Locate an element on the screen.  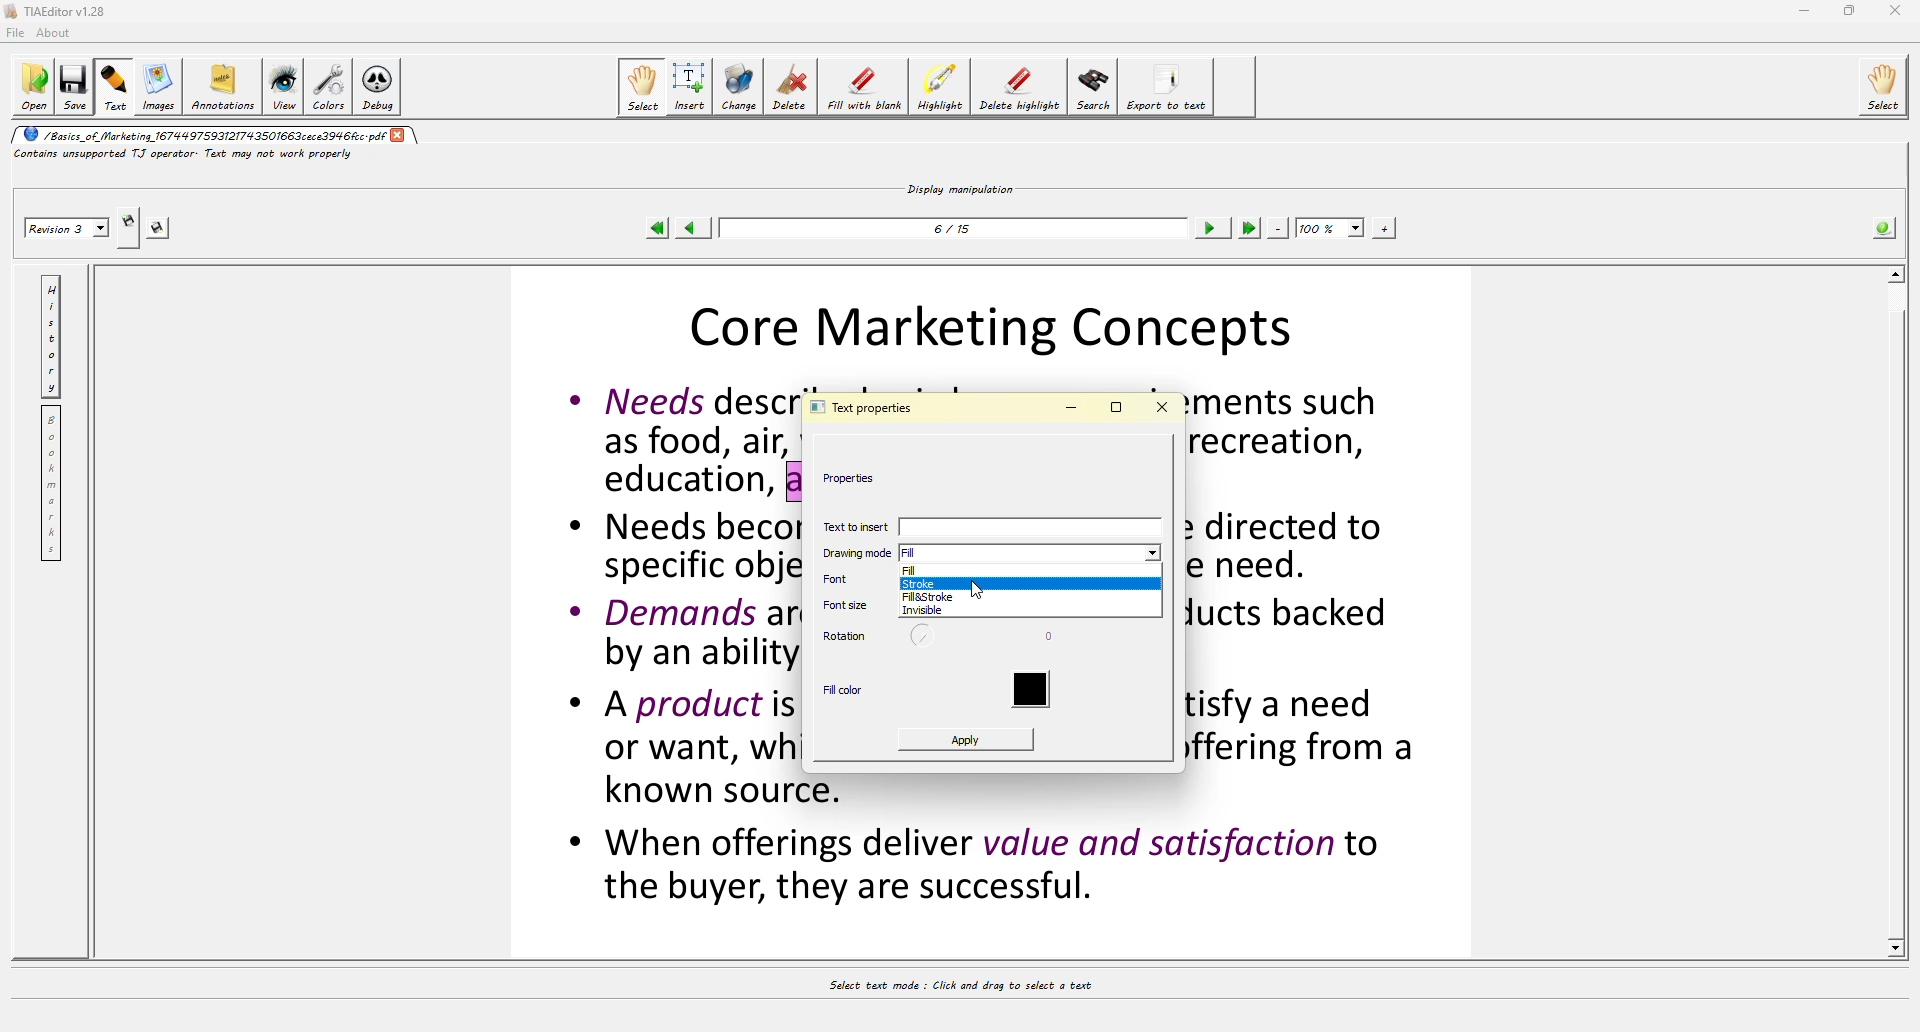
maximize is located at coordinates (1118, 406).